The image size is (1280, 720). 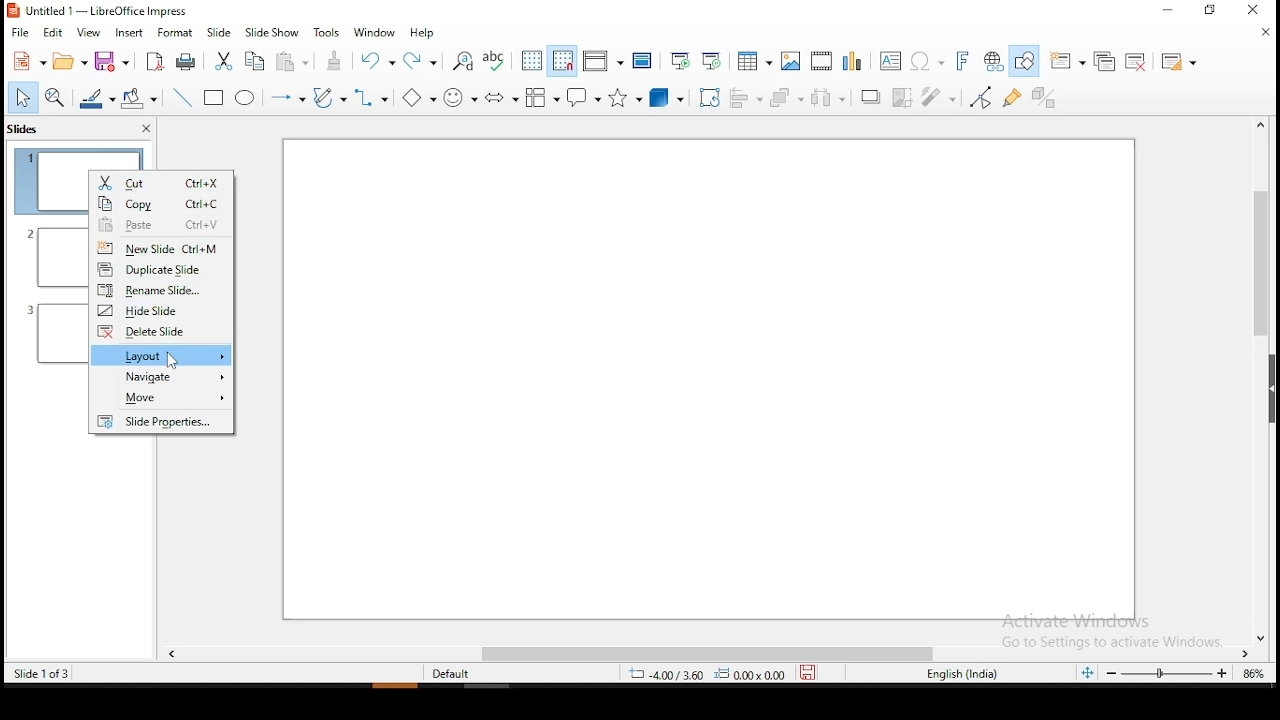 I want to click on default, so click(x=456, y=674).